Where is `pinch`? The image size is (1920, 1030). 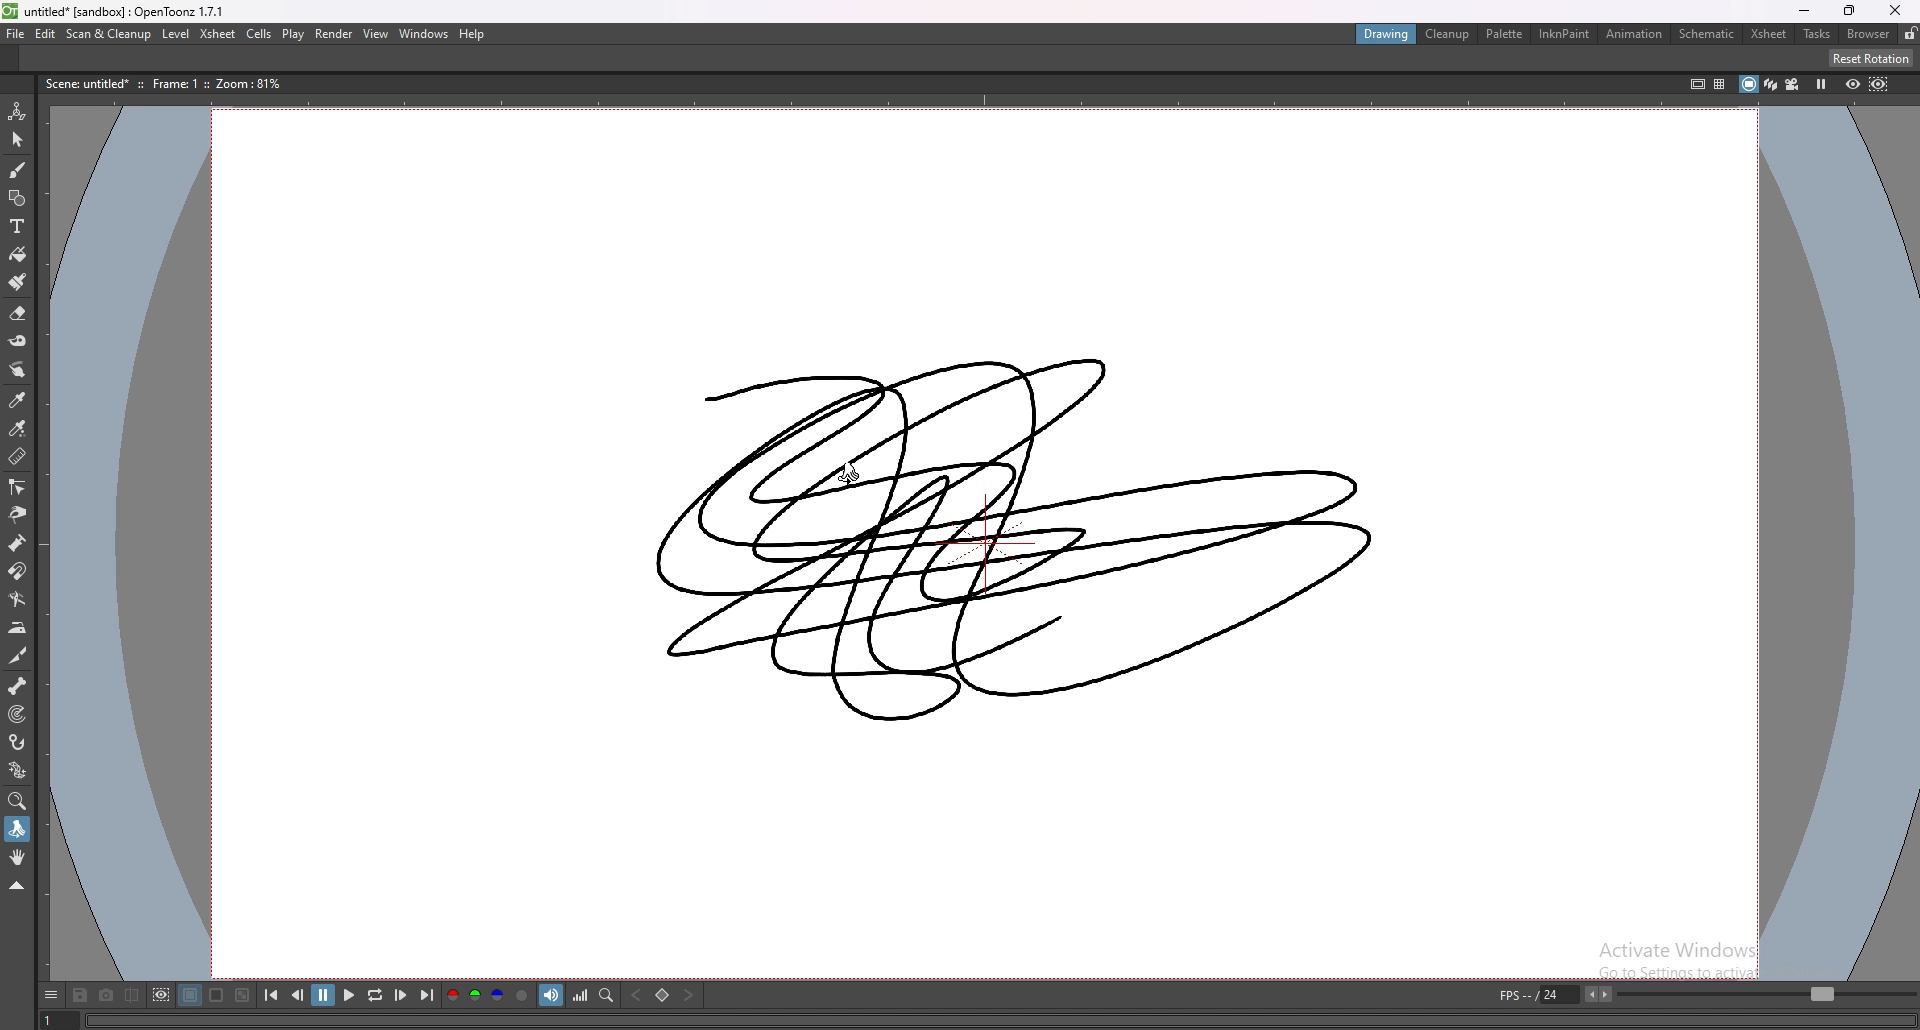 pinch is located at coordinates (19, 514).